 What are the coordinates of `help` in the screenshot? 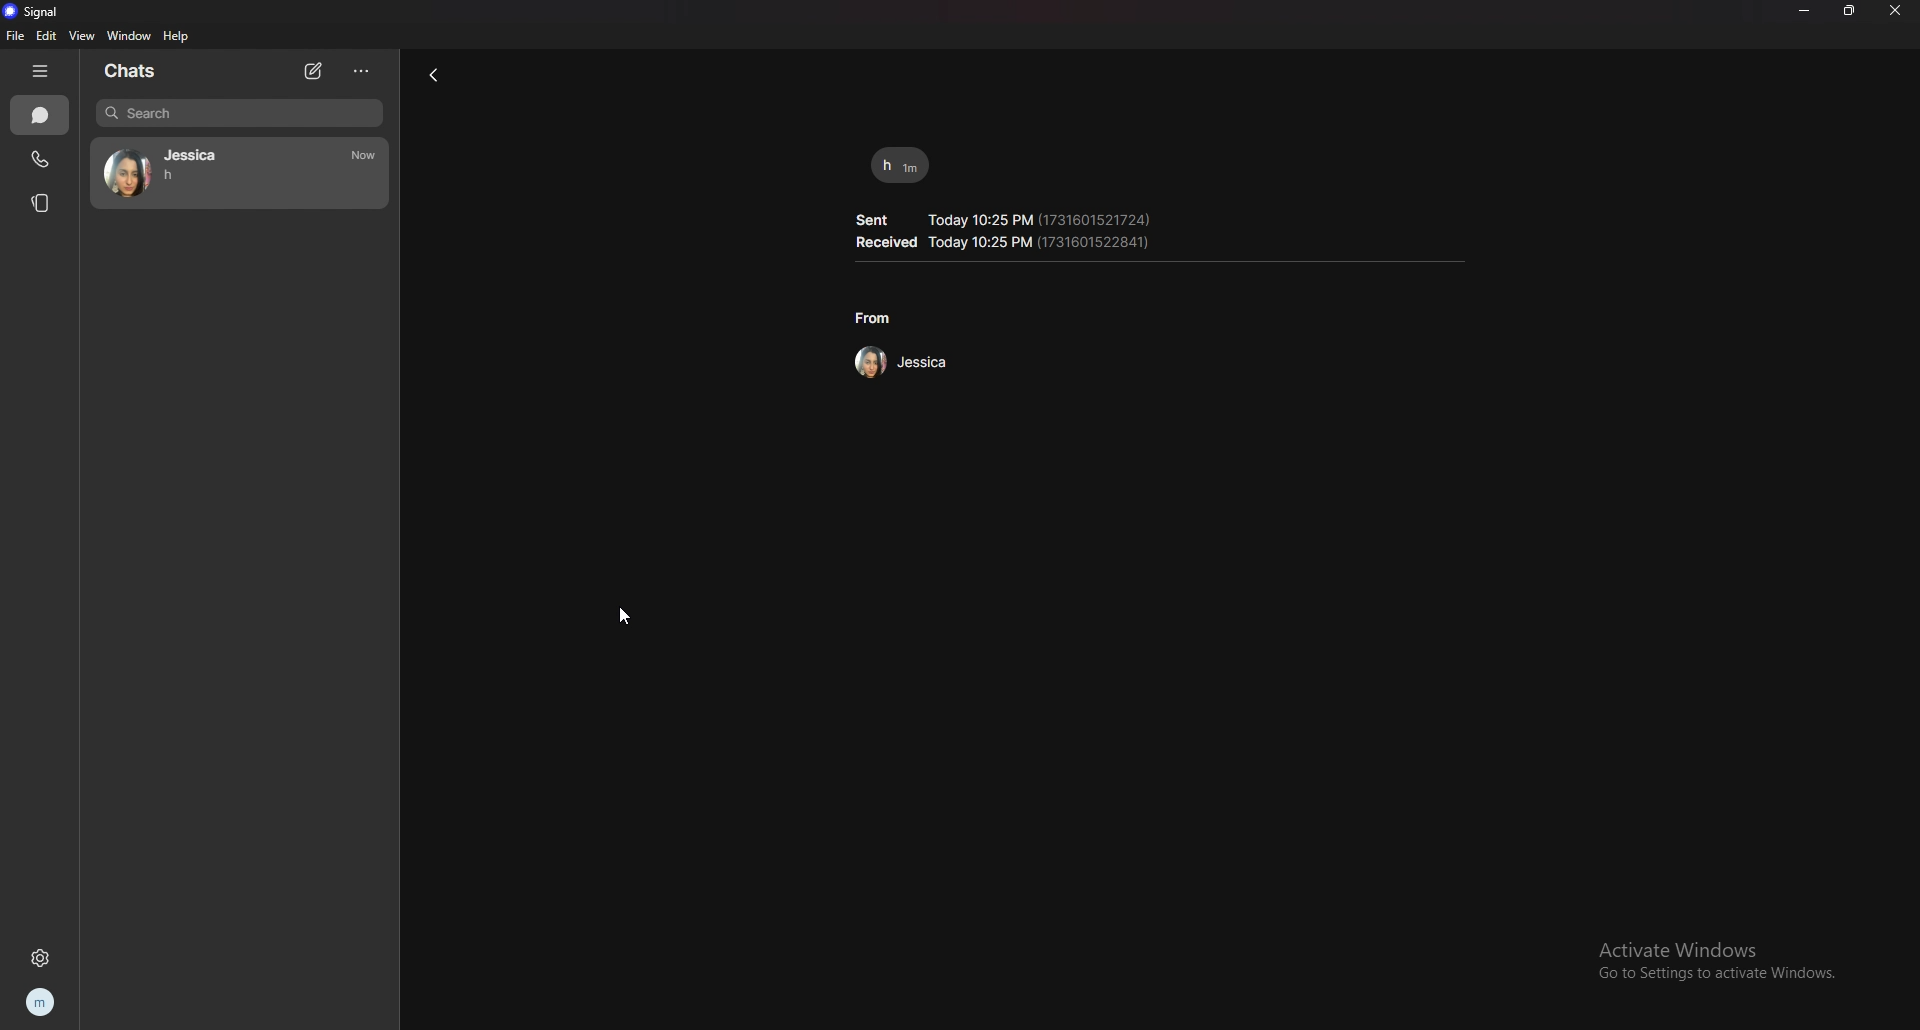 It's located at (178, 36).